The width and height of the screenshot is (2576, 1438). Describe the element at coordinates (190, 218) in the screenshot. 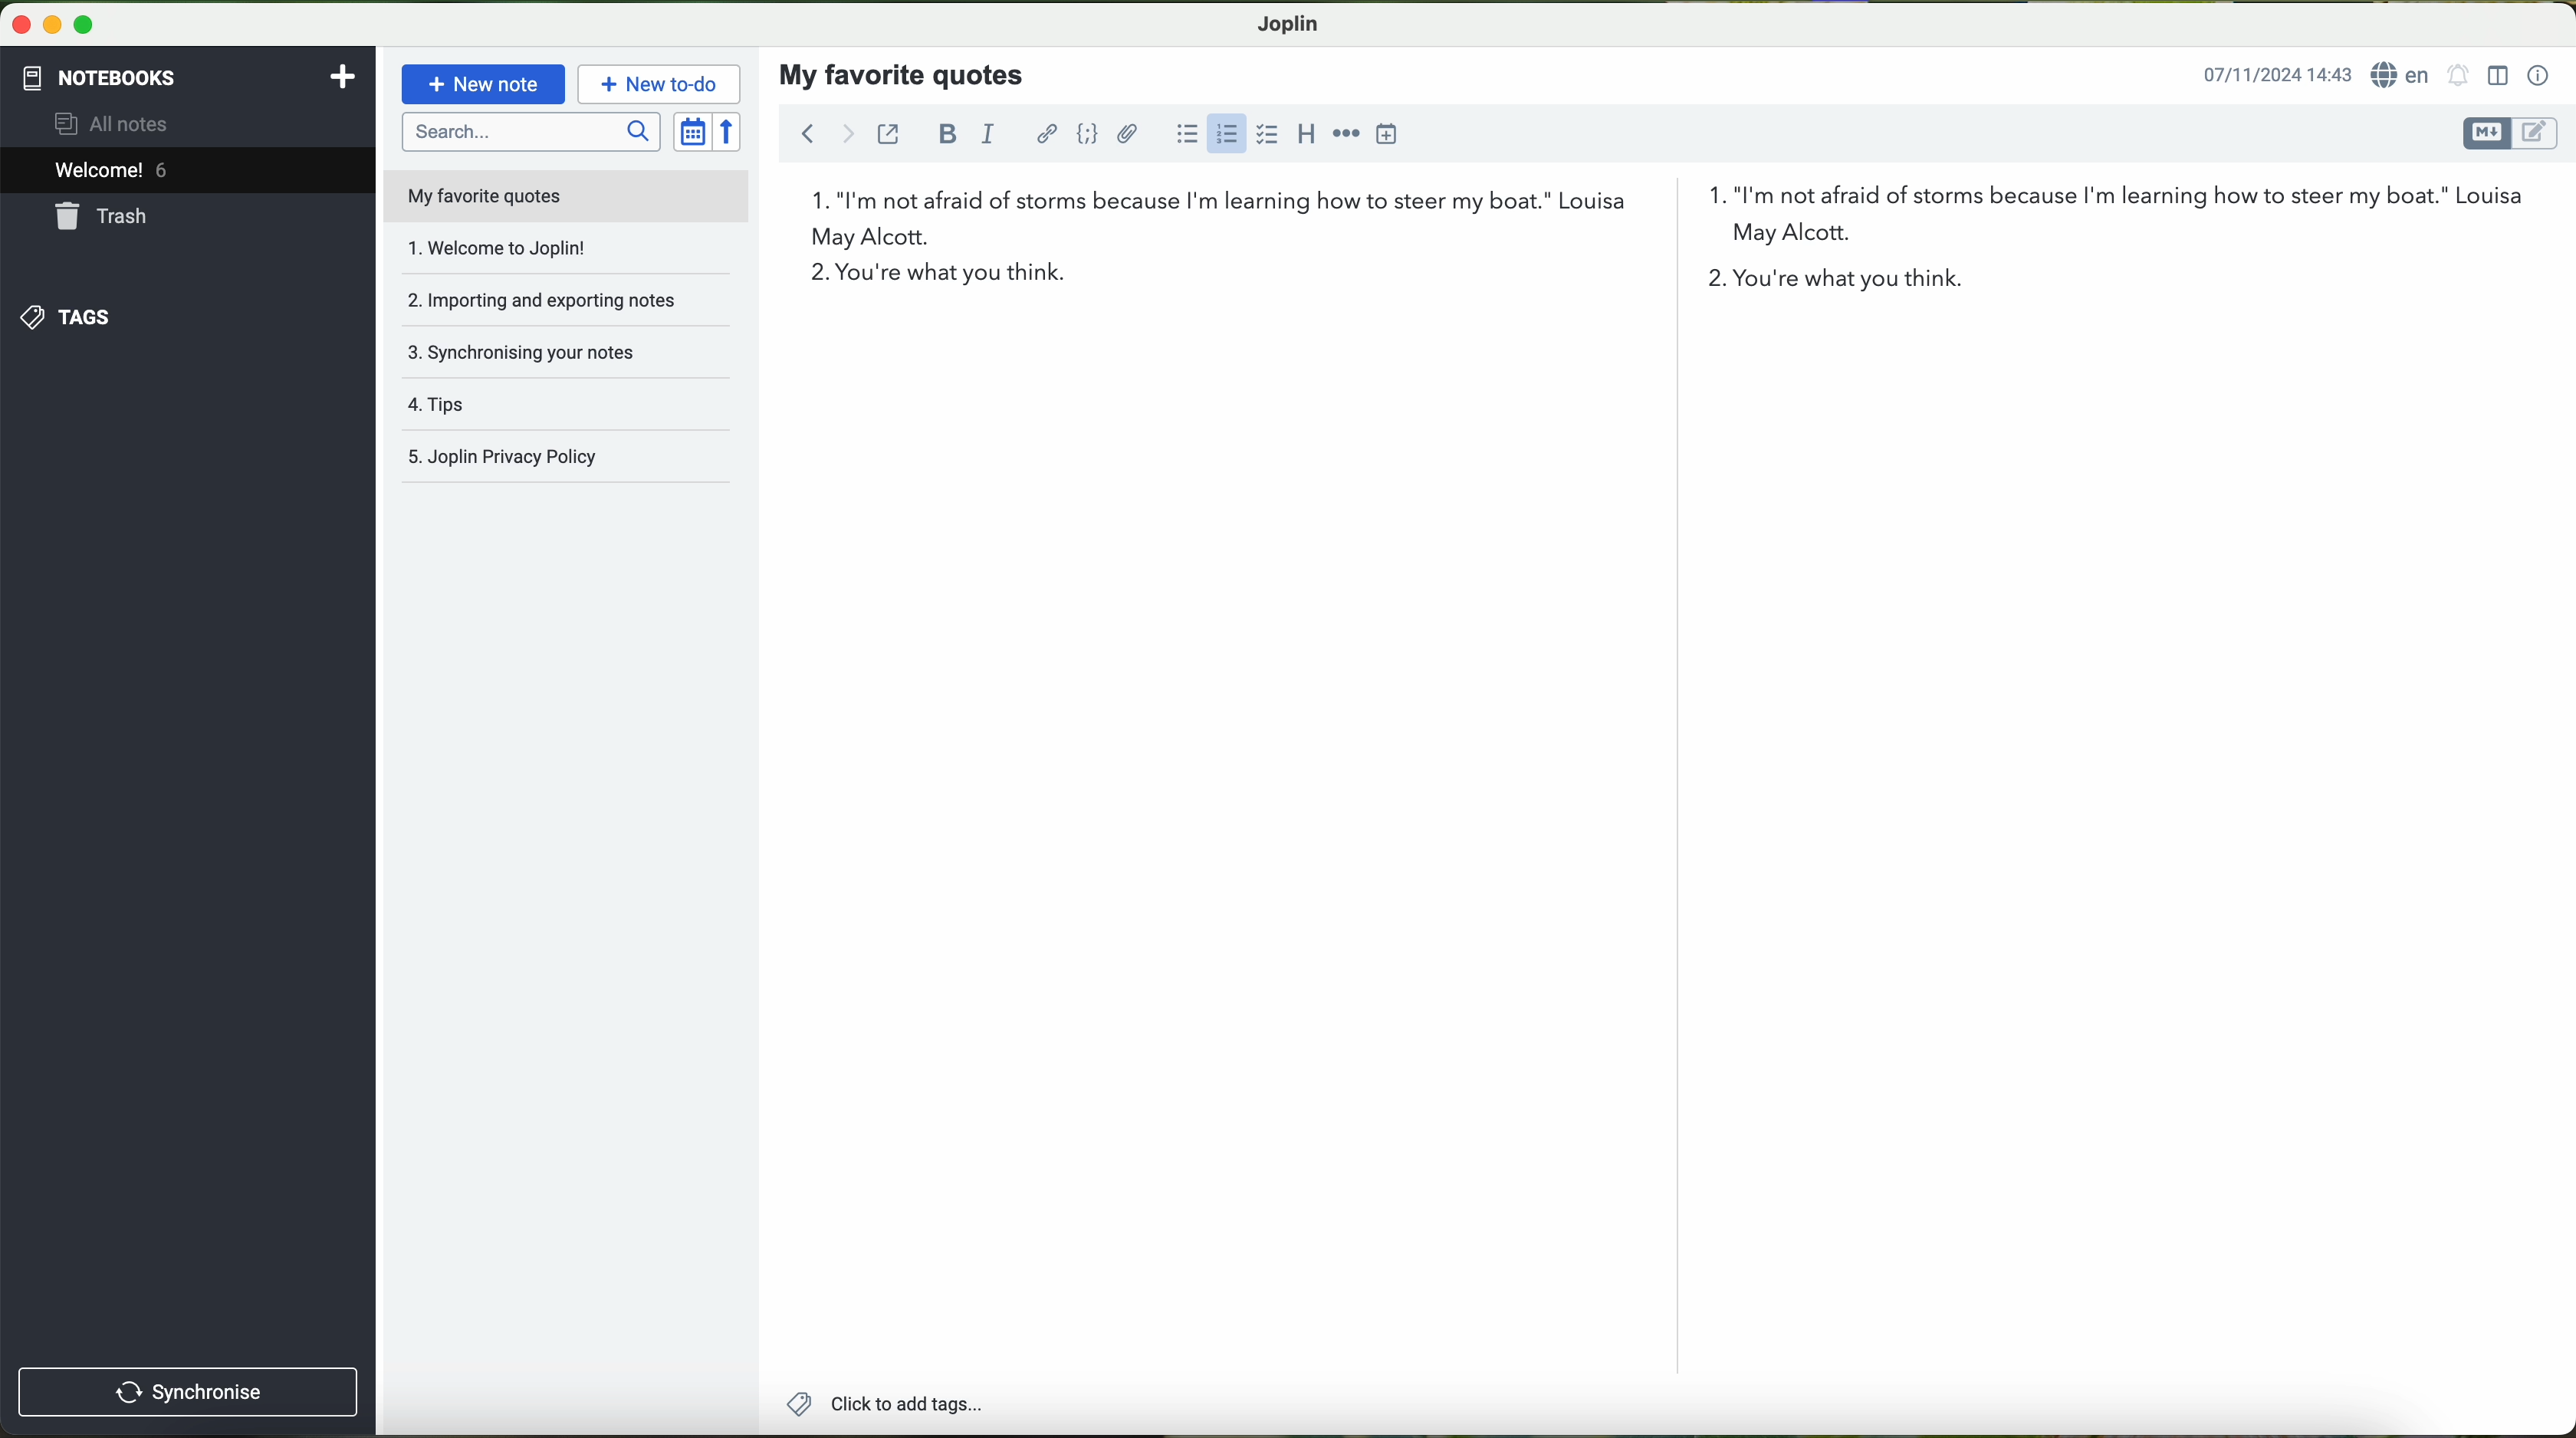

I see `trash` at that location.